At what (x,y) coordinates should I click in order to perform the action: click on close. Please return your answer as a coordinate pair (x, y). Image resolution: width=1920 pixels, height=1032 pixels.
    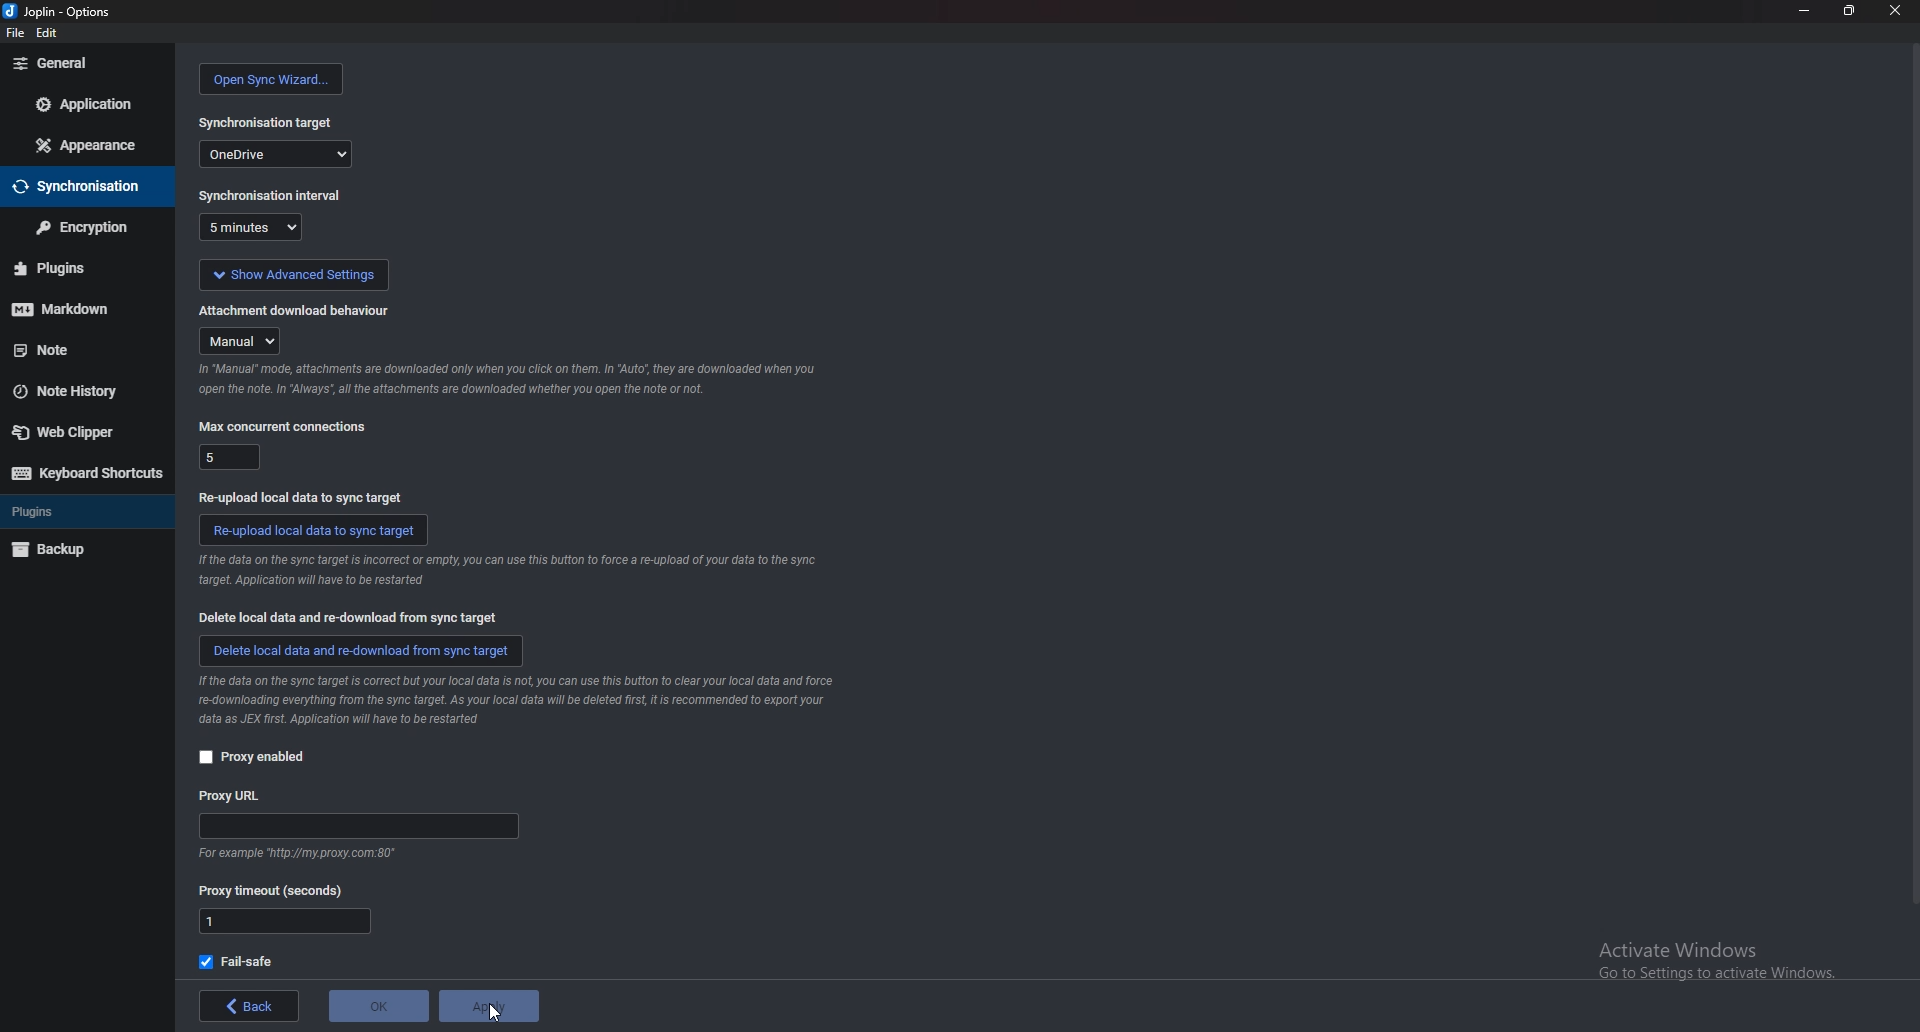
    Looking at the image, I should click on (1893, 10).